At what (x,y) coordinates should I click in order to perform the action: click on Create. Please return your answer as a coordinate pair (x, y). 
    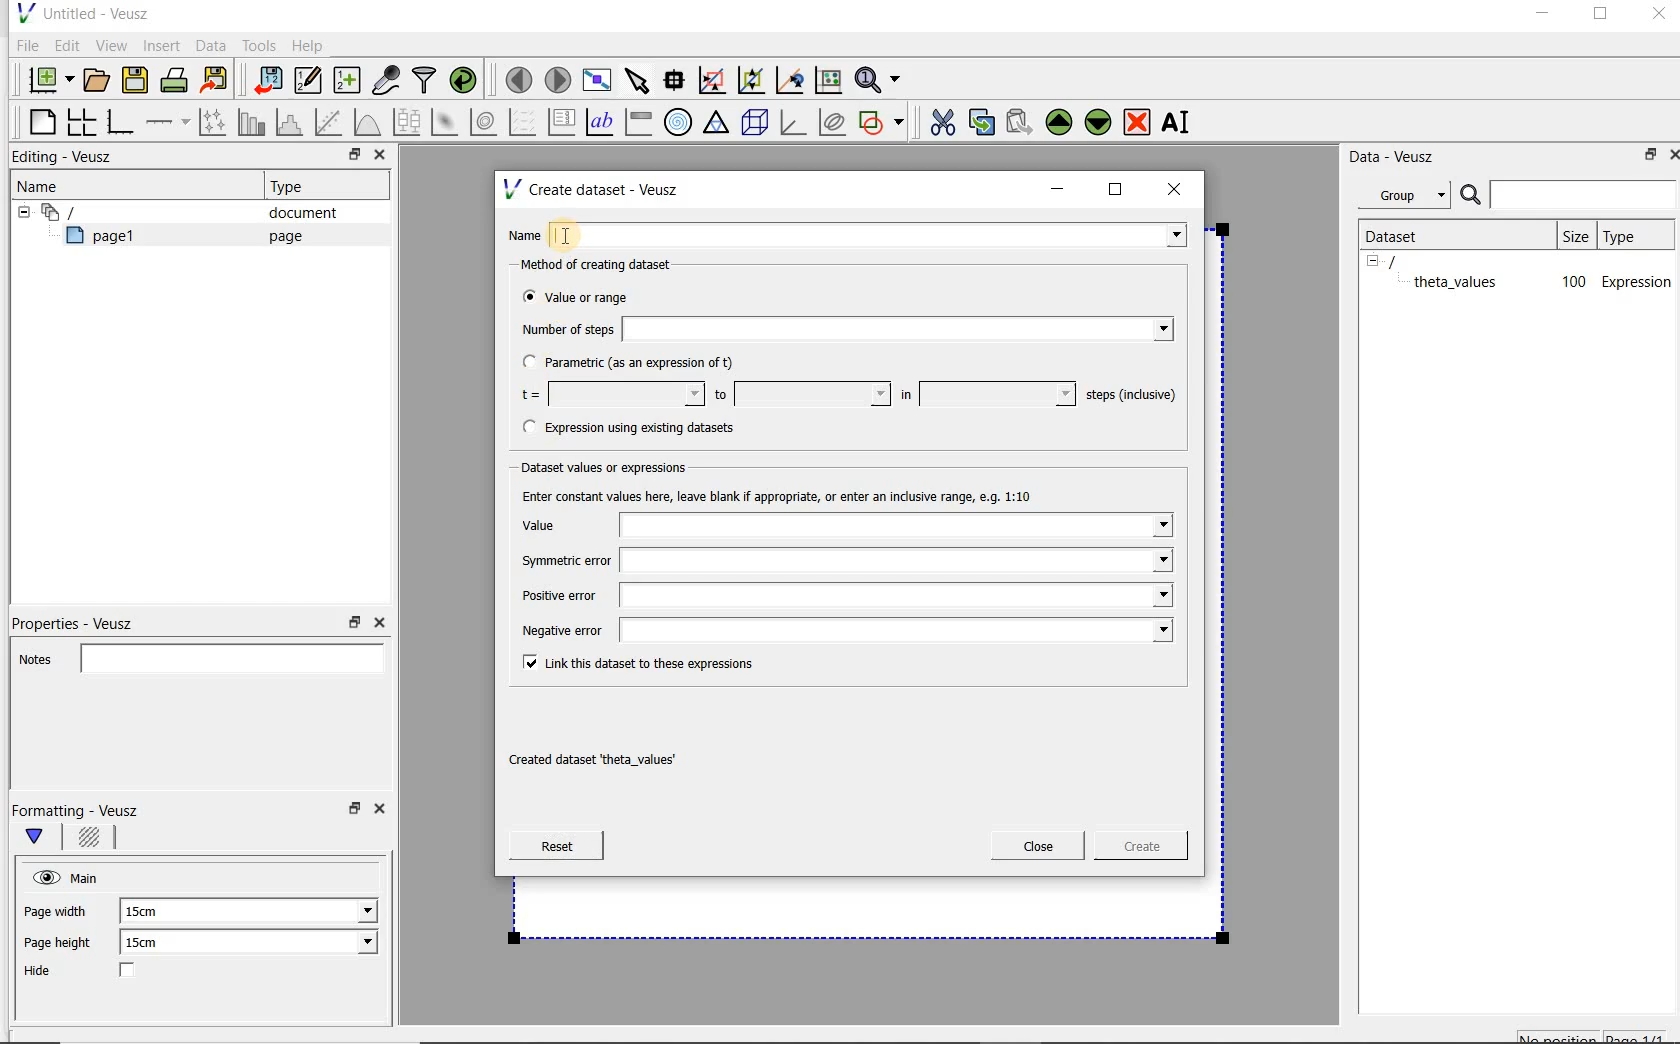
    Looking at the image, I should click on (1135, 849).